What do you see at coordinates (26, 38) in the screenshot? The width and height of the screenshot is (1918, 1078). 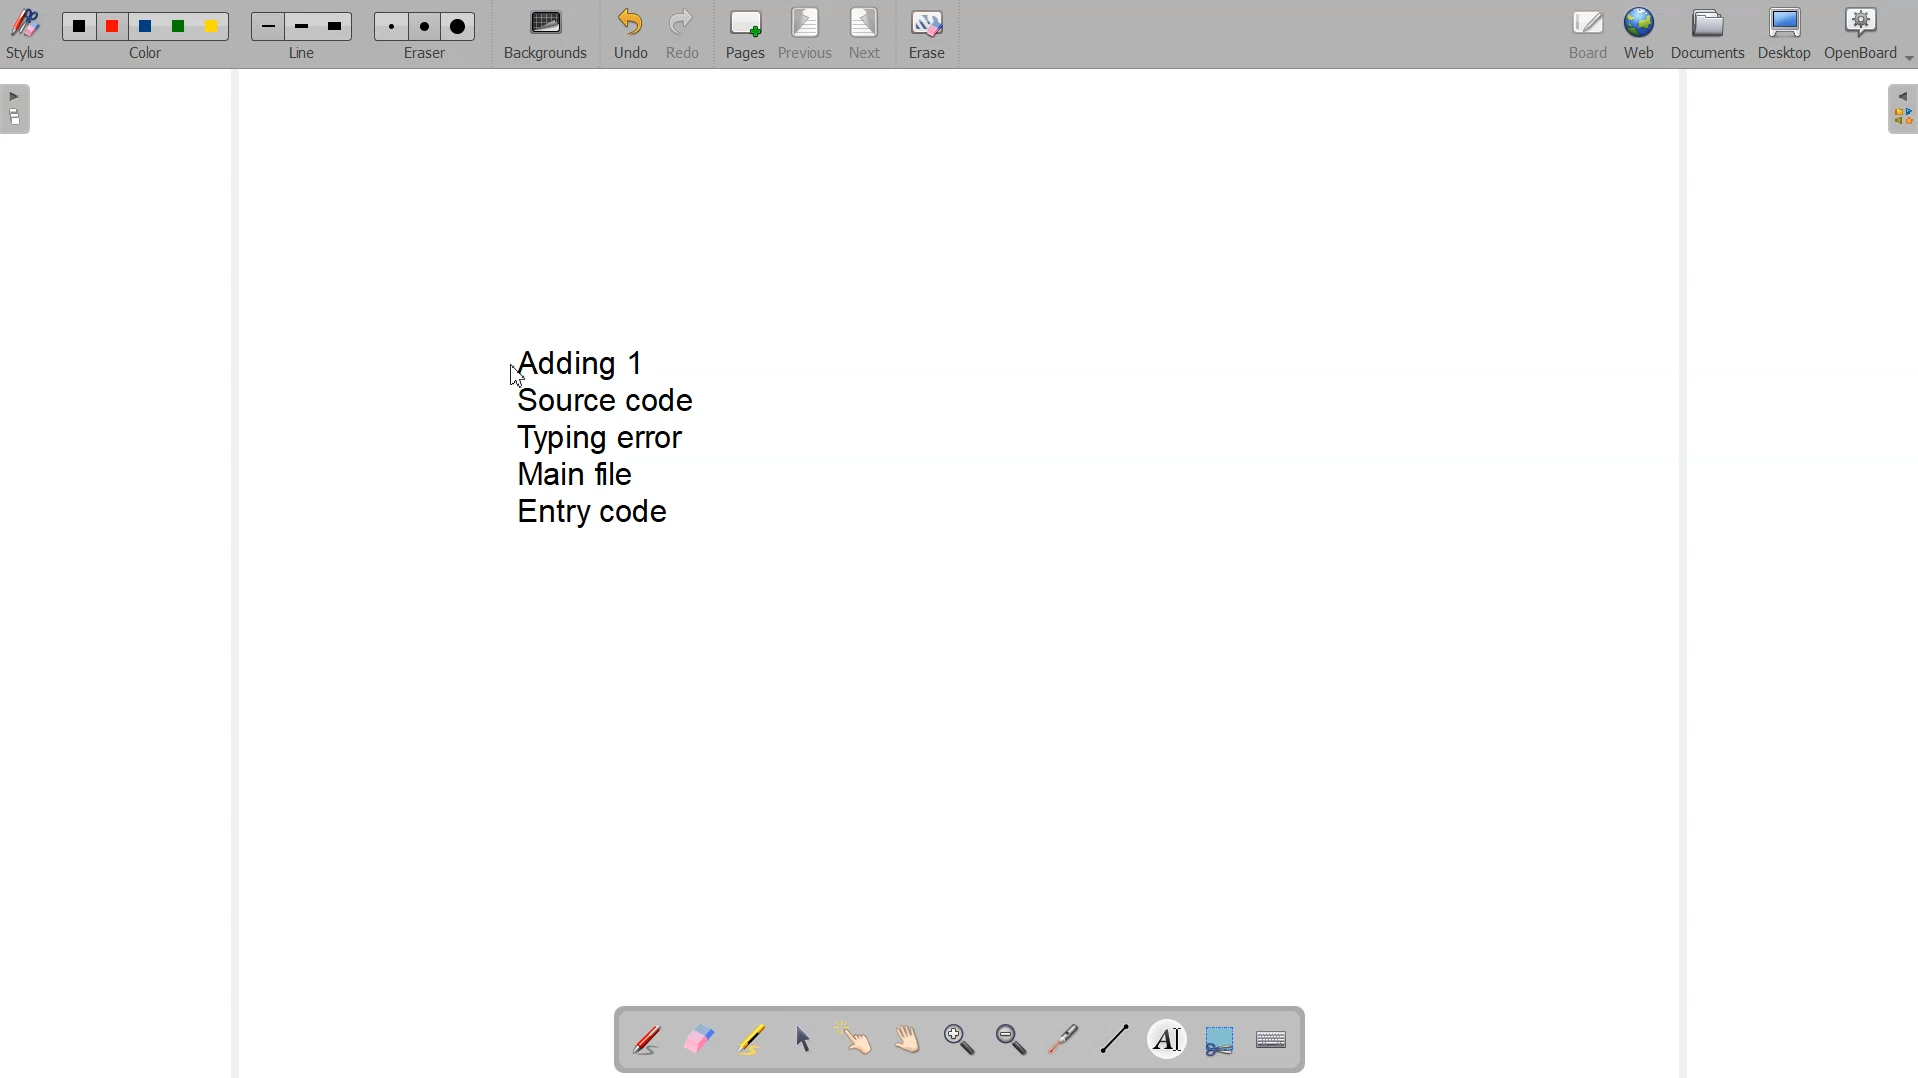 I see `Stylus` at bounding box center [26, 38].